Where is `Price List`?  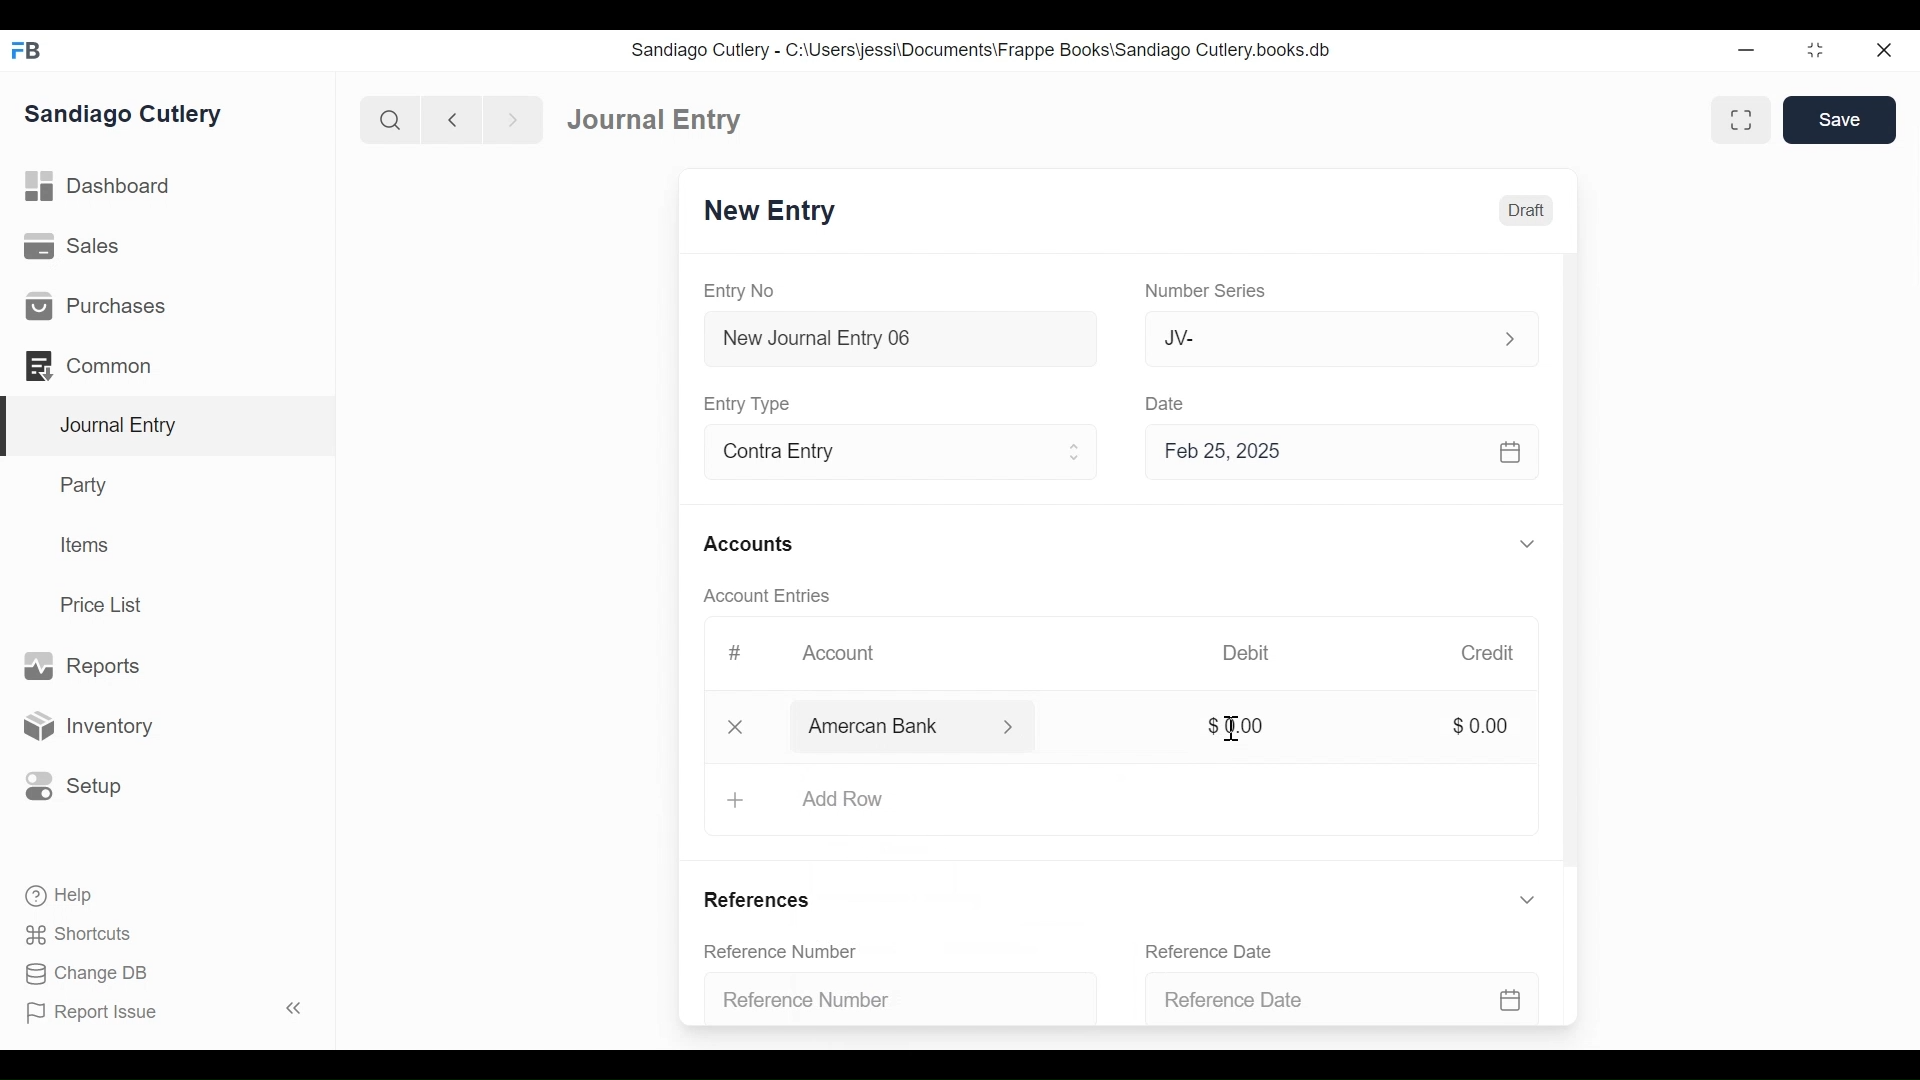
Price List is located at coordinates (108, 605).